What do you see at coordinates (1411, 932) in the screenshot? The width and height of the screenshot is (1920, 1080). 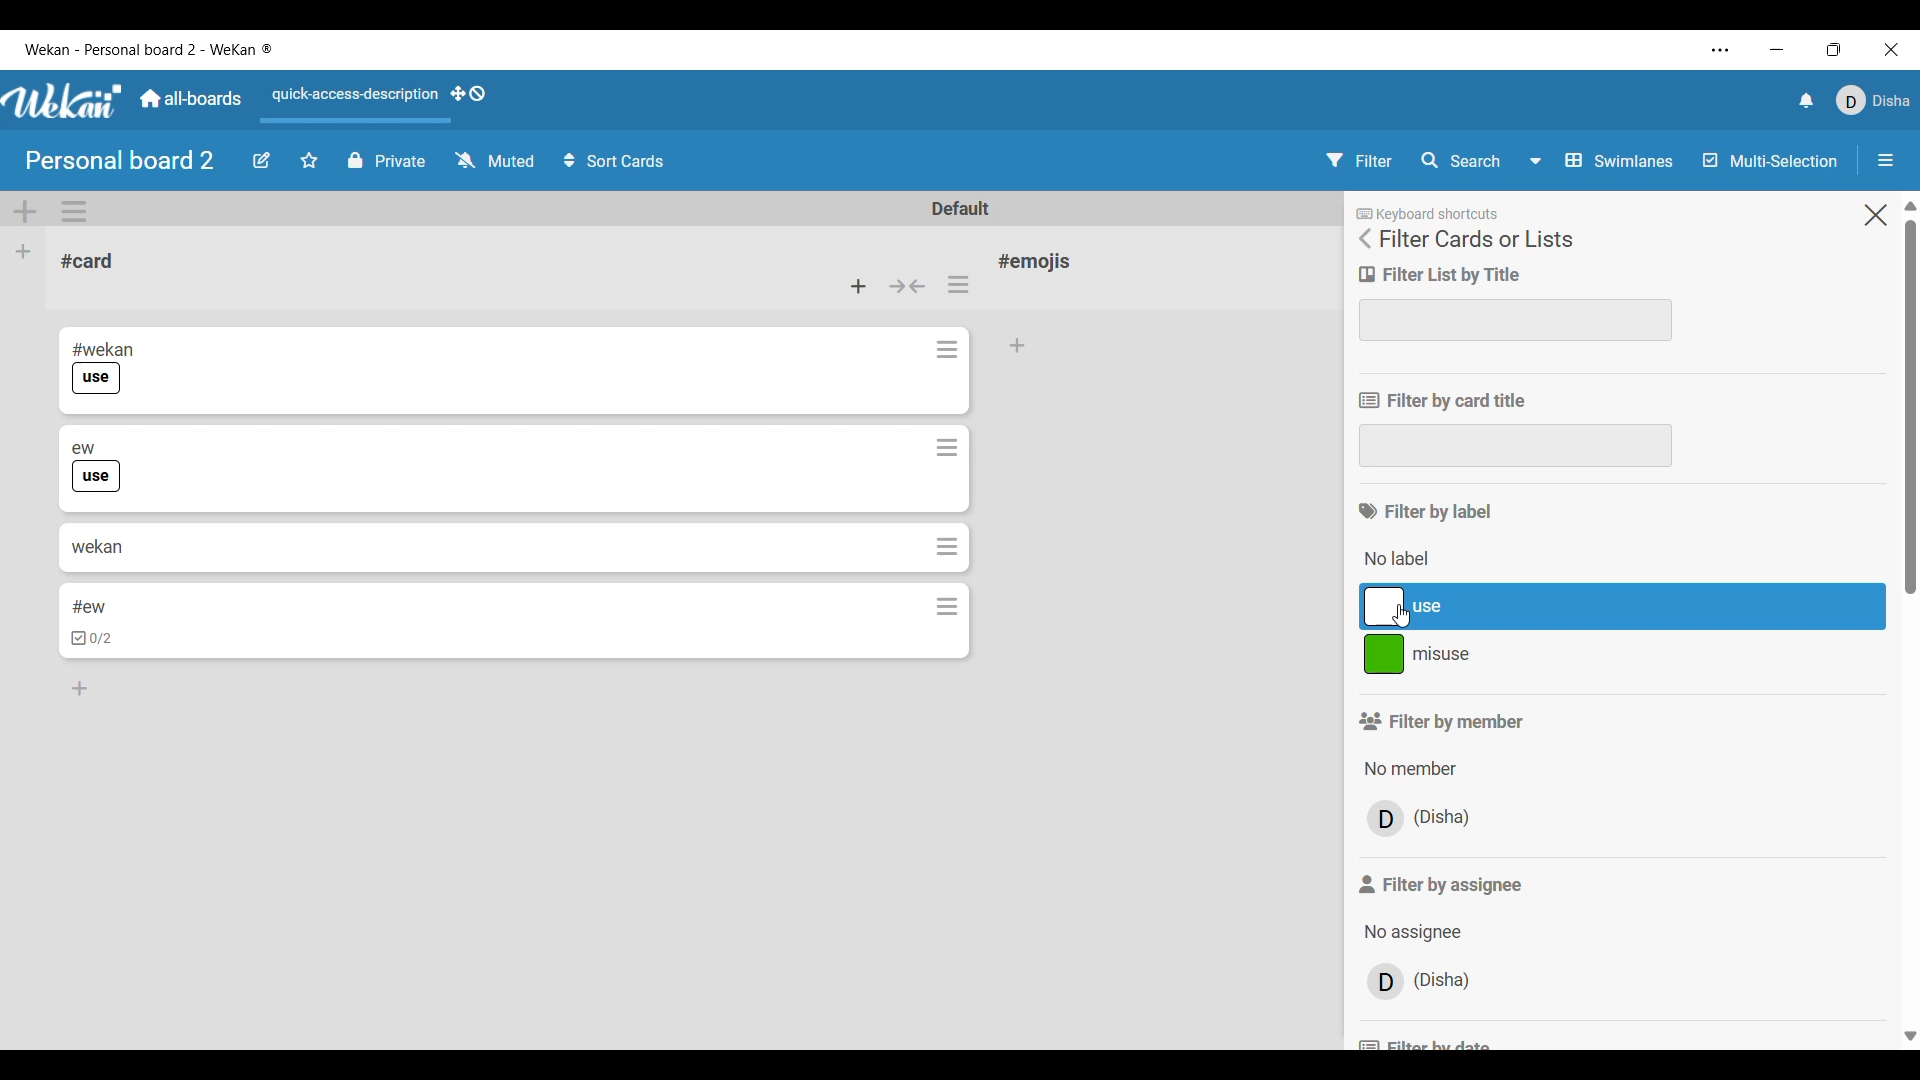 I see `Options to choose from` at bounding box center [1411, 932].